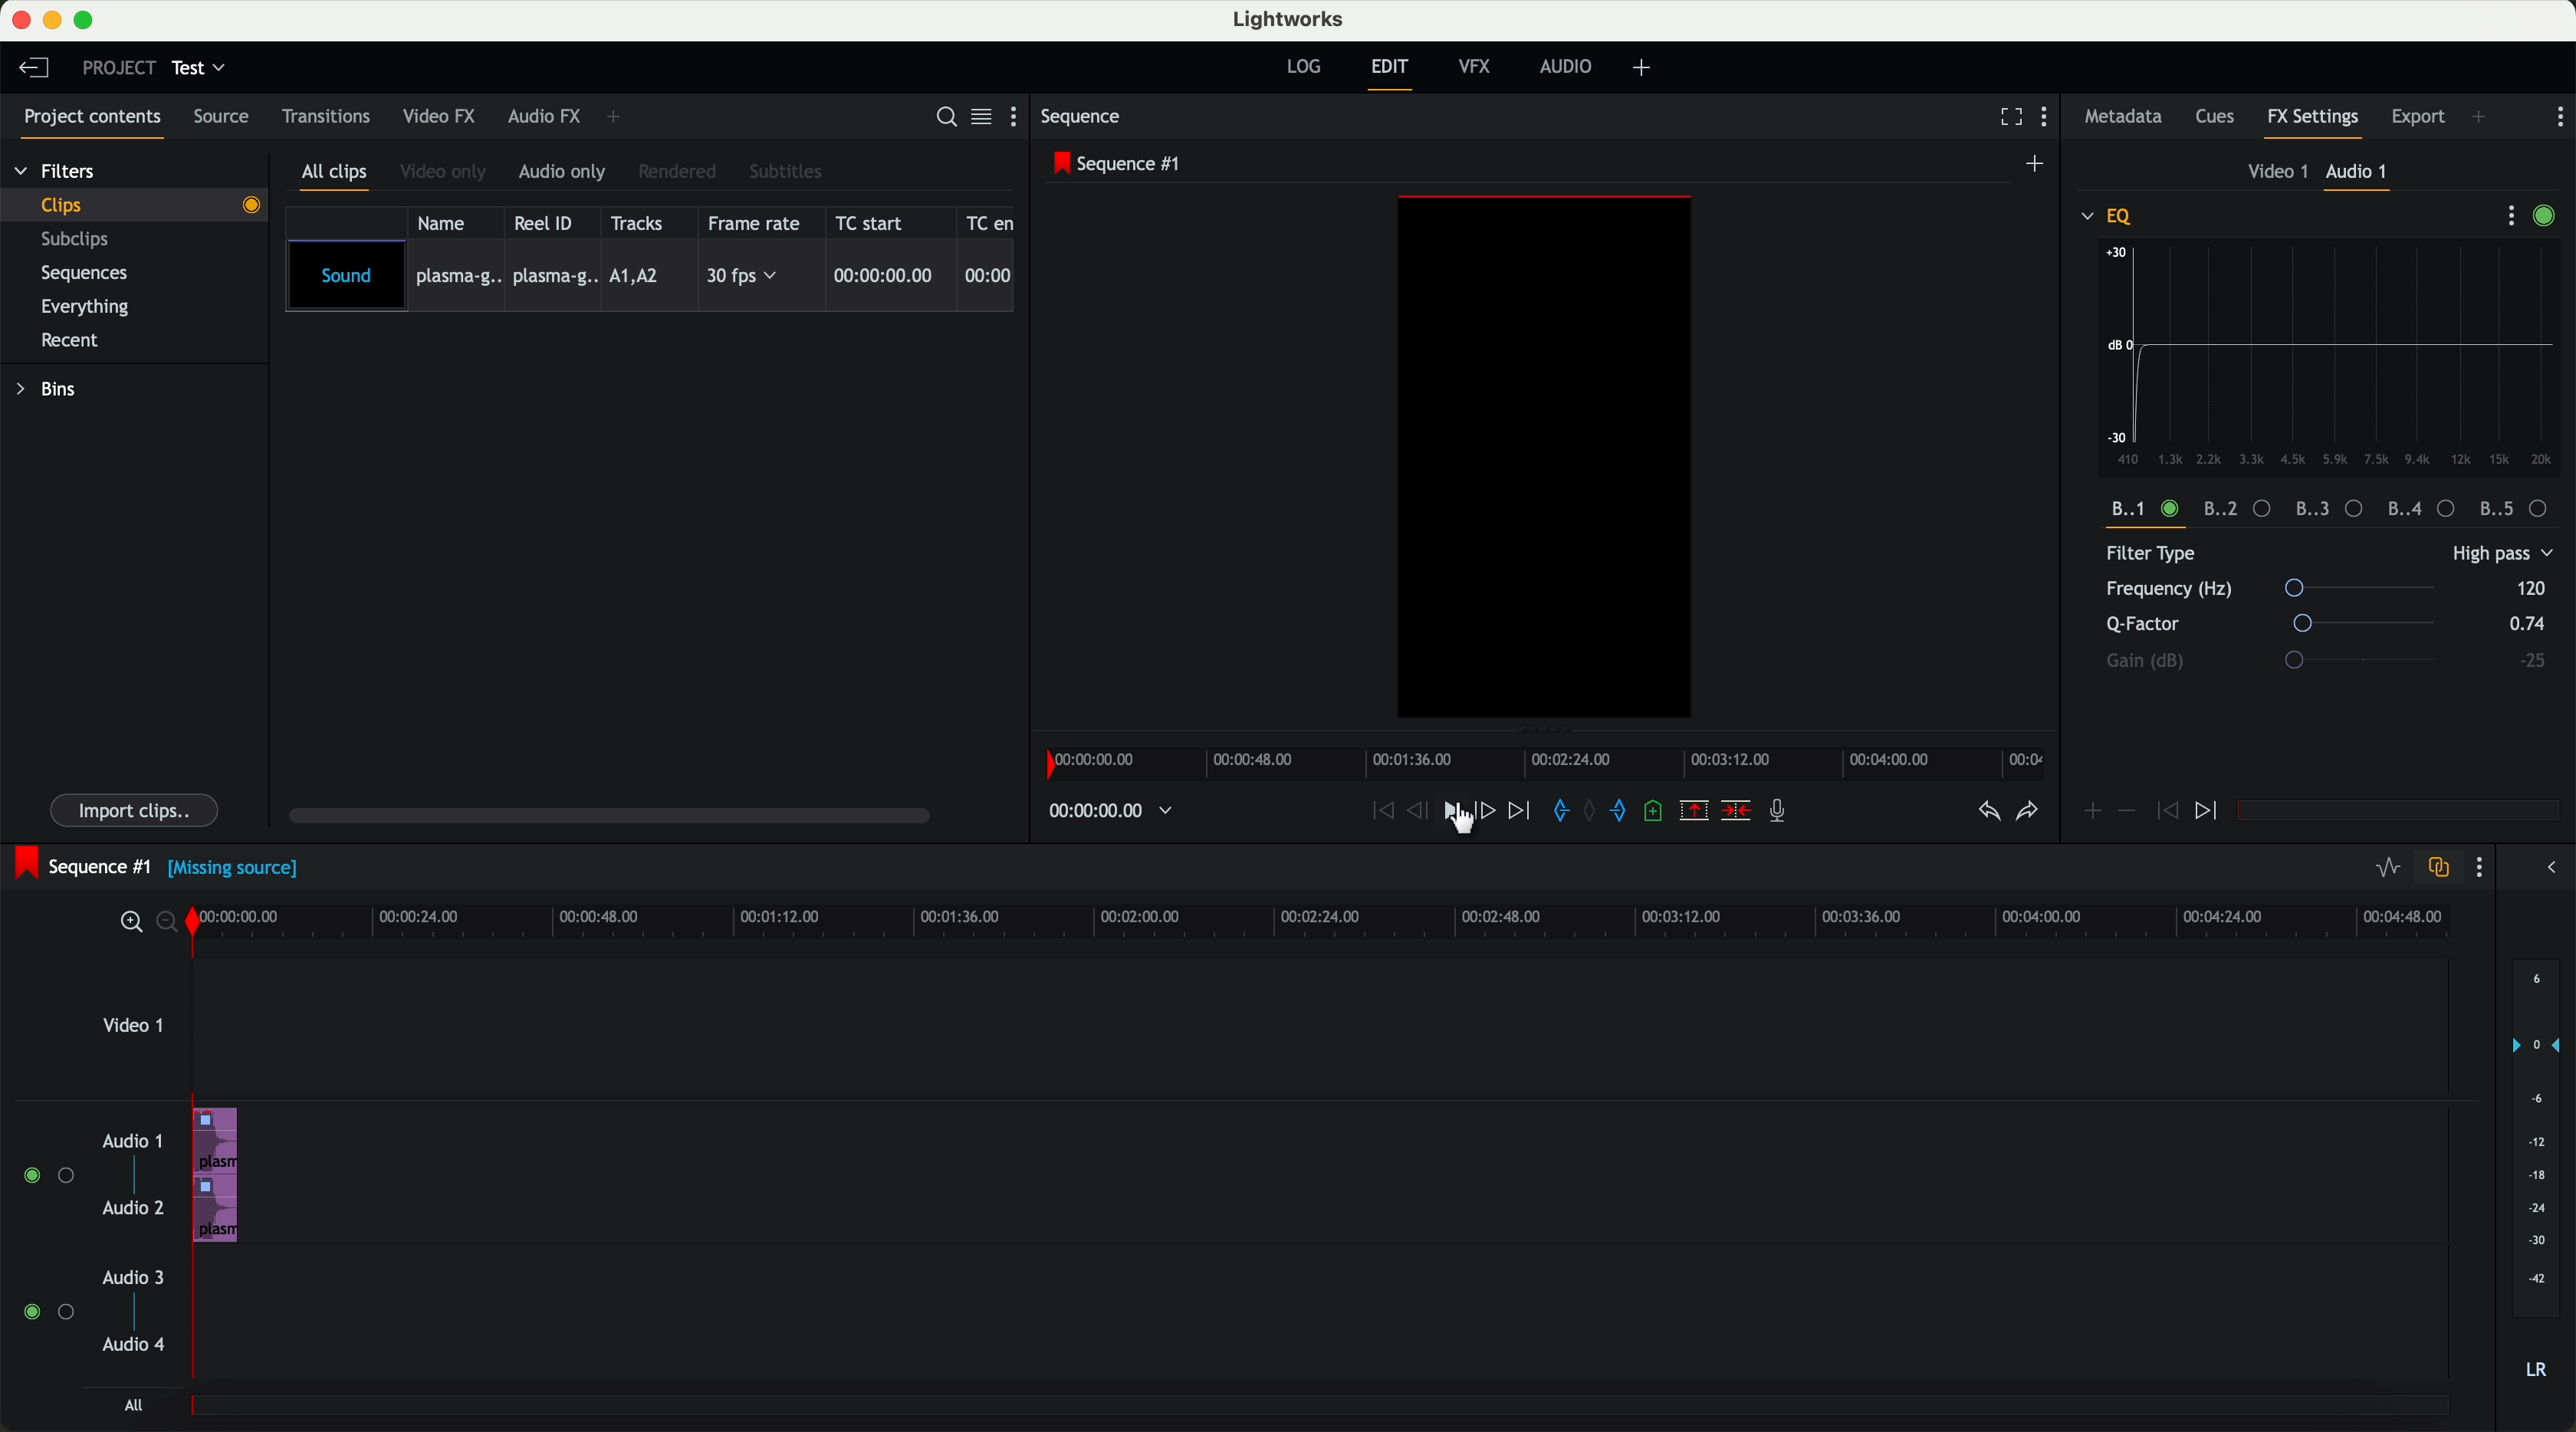 The height and width of the screenshot is (1432, 2576). I want to click on high pass, so click(2500, 555).